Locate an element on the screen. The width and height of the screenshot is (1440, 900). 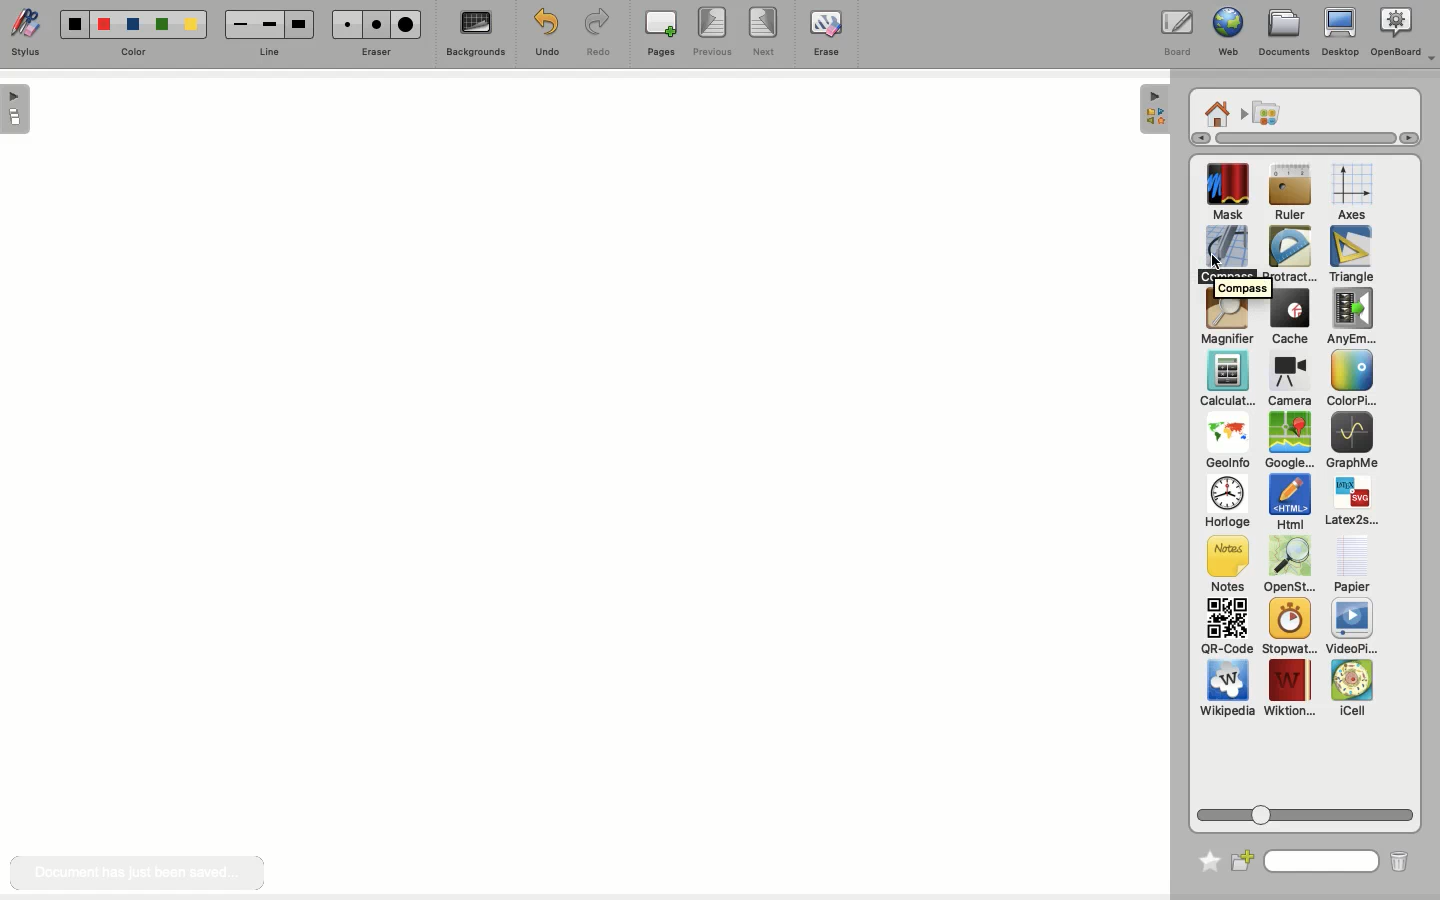
GoogleMap is located at coordinates (1289, 442).